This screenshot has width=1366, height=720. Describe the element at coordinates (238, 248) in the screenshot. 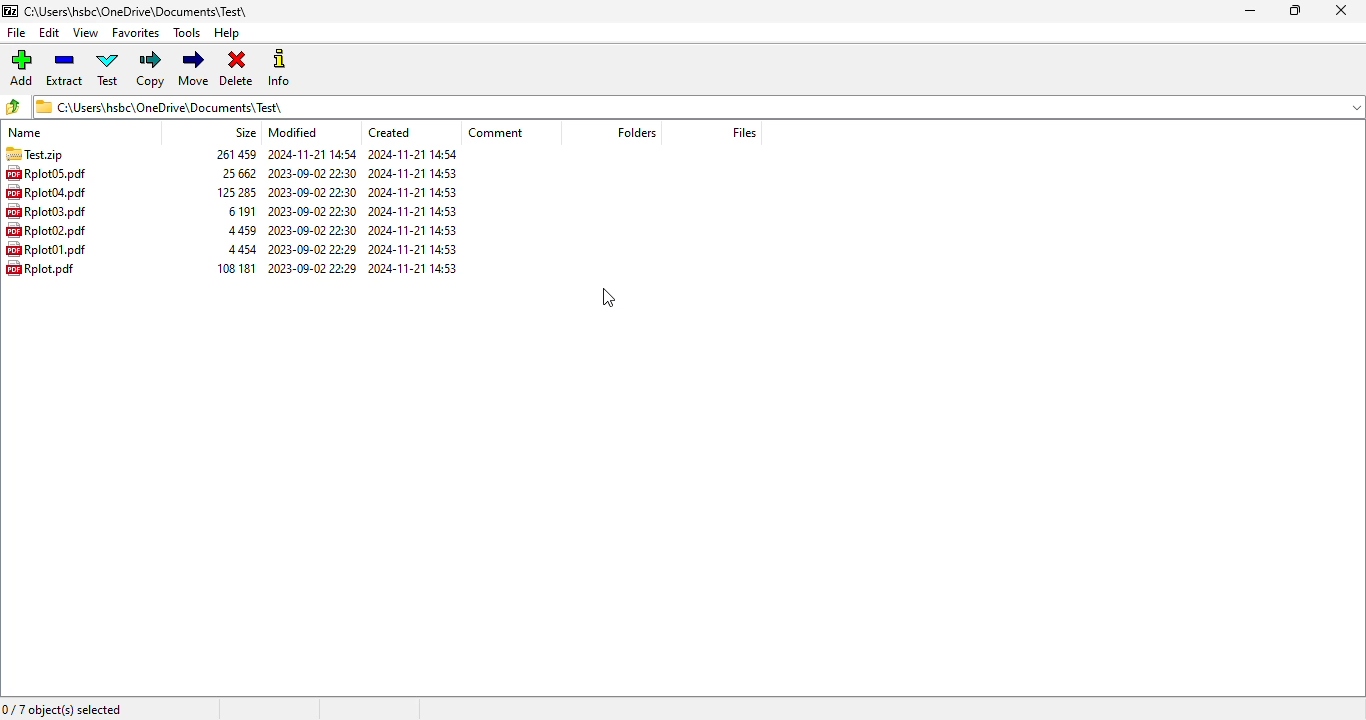

I see `size` at that location.